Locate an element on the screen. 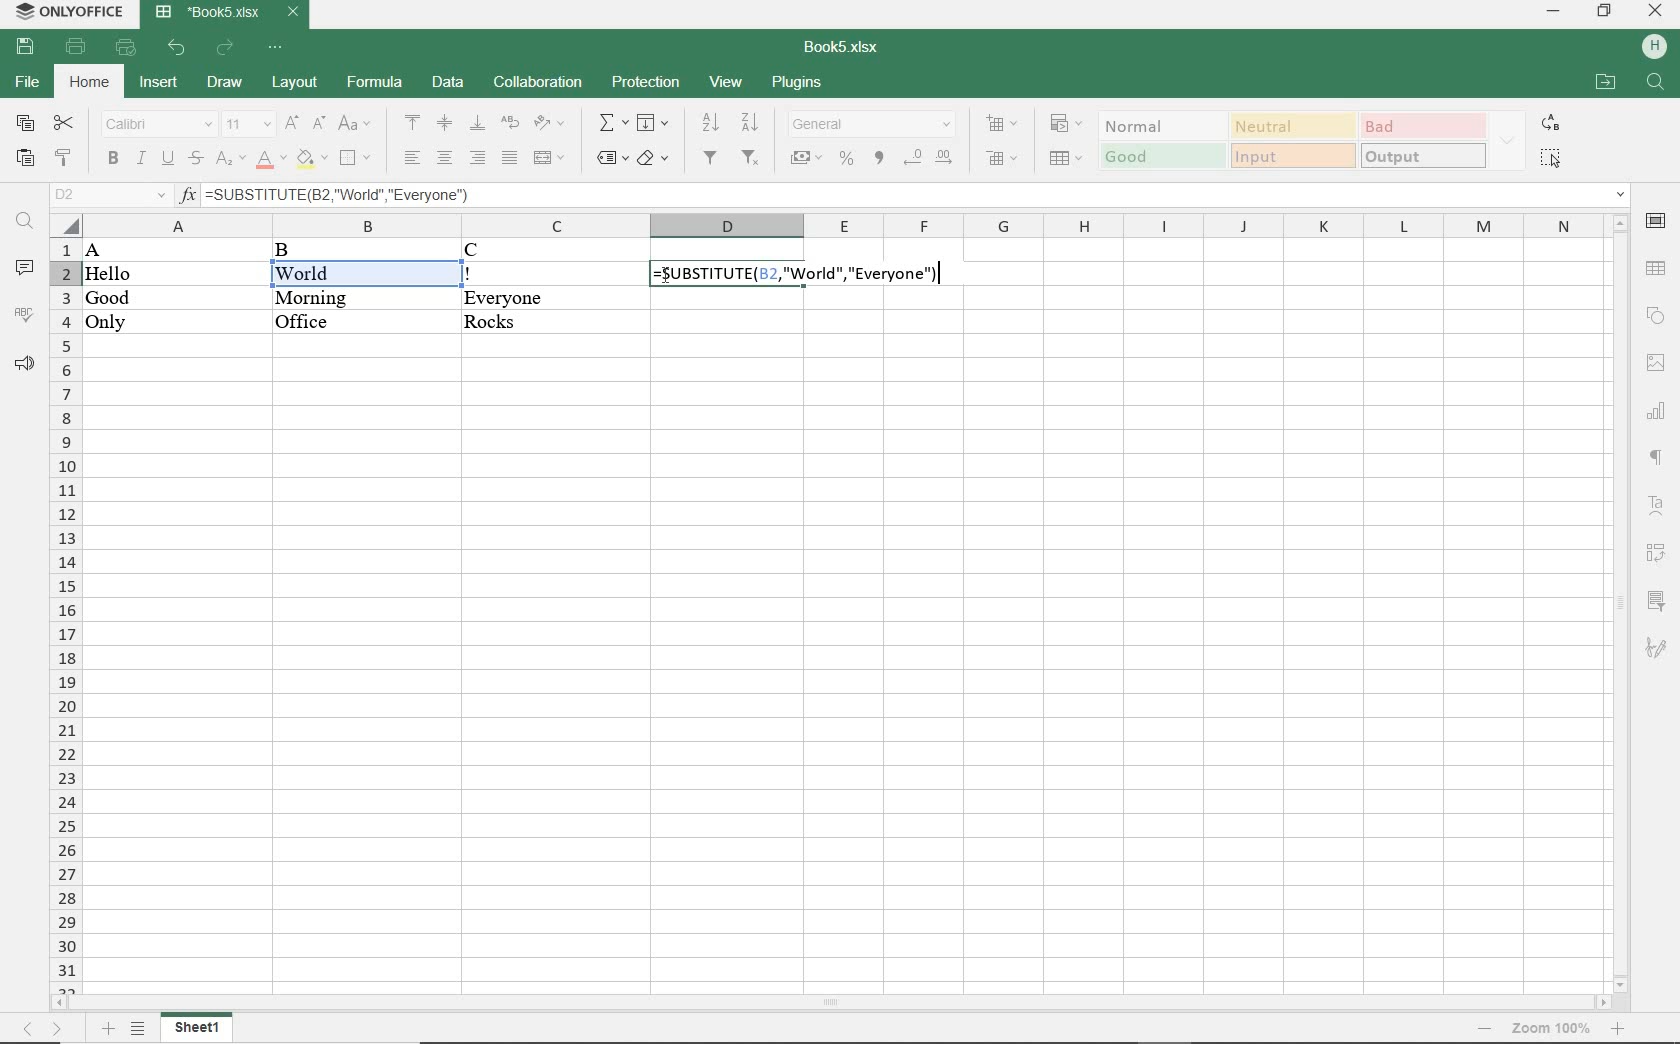  protection is located at coordinates (648, 84).